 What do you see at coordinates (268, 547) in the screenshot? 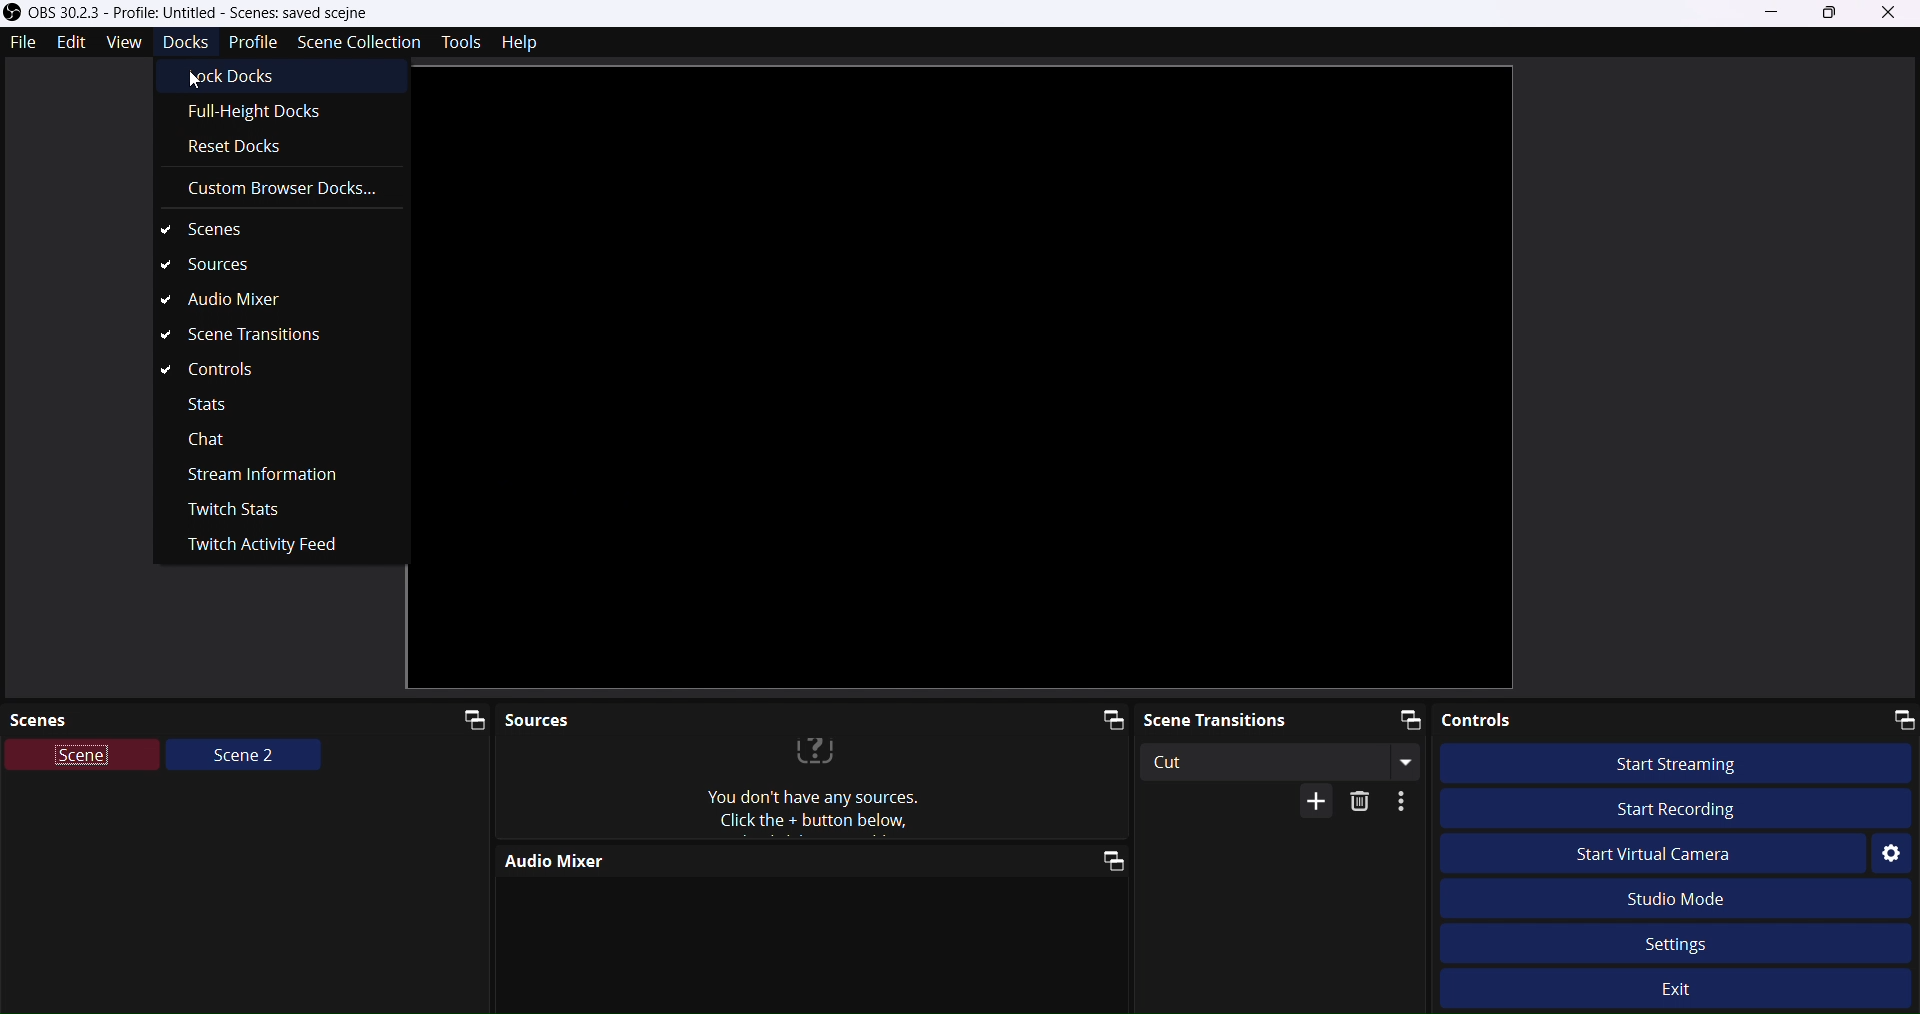
I see `Twitch activity feed` at bounding box center [268, 547].